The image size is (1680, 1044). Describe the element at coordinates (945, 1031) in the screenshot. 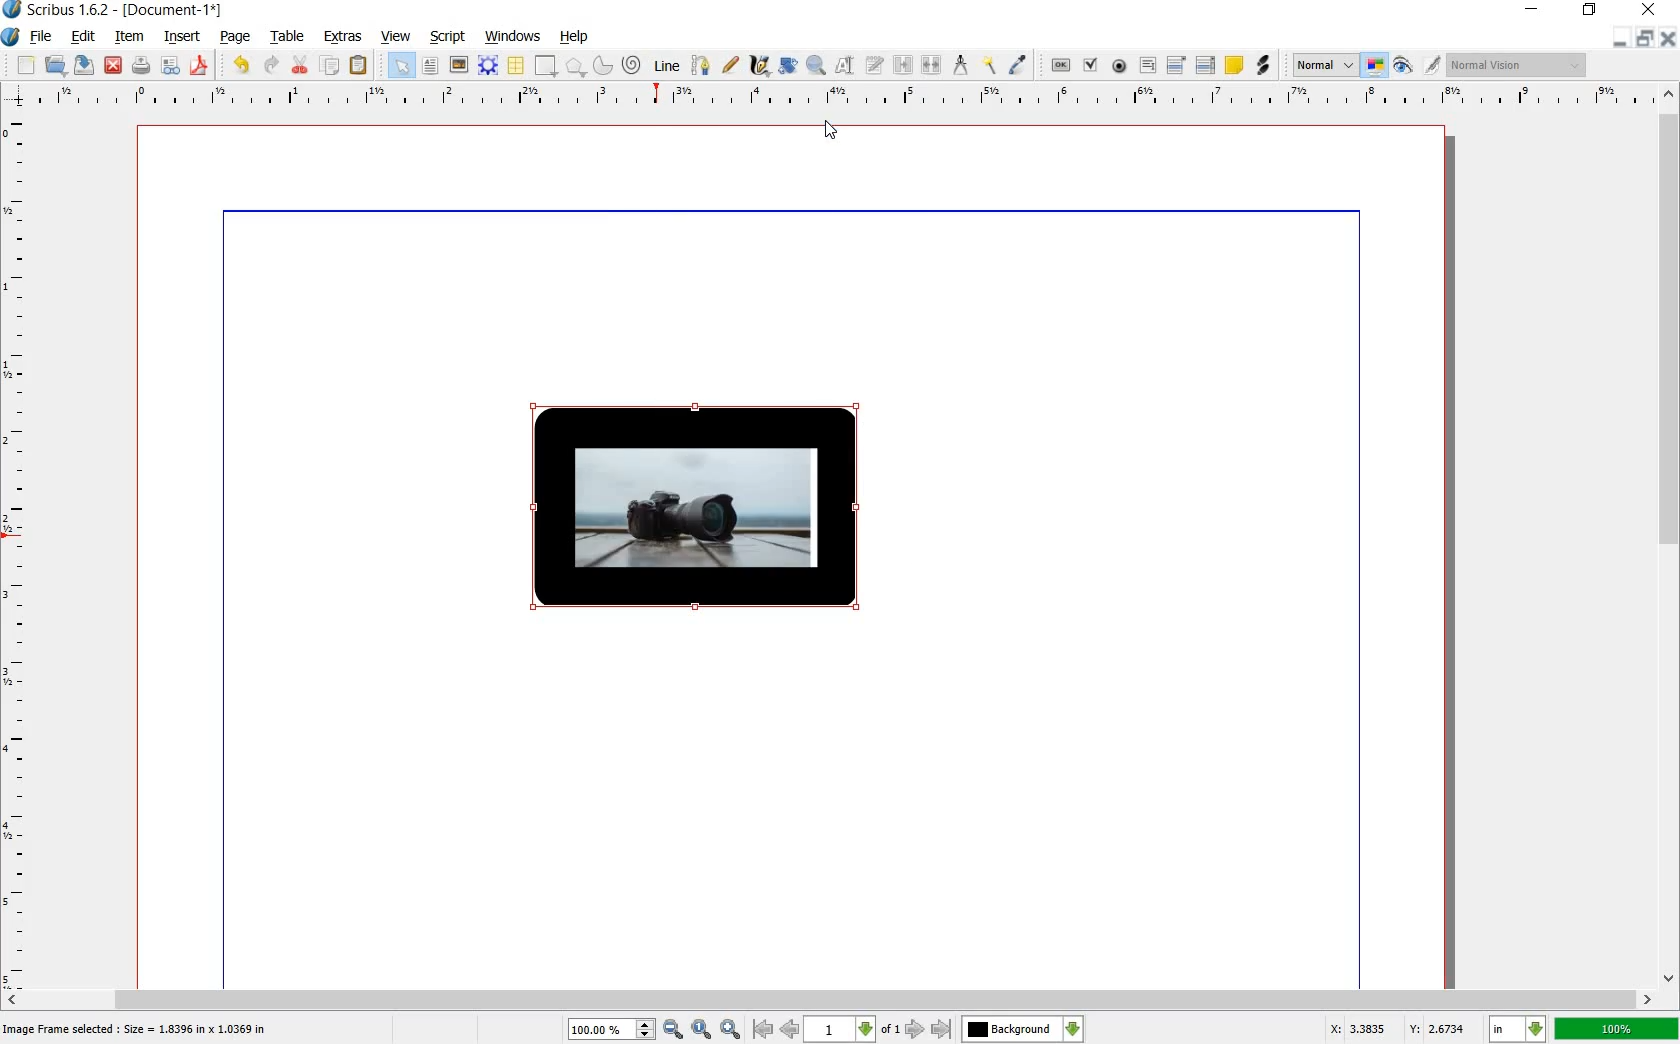

I see `move to over-next page` at that location.